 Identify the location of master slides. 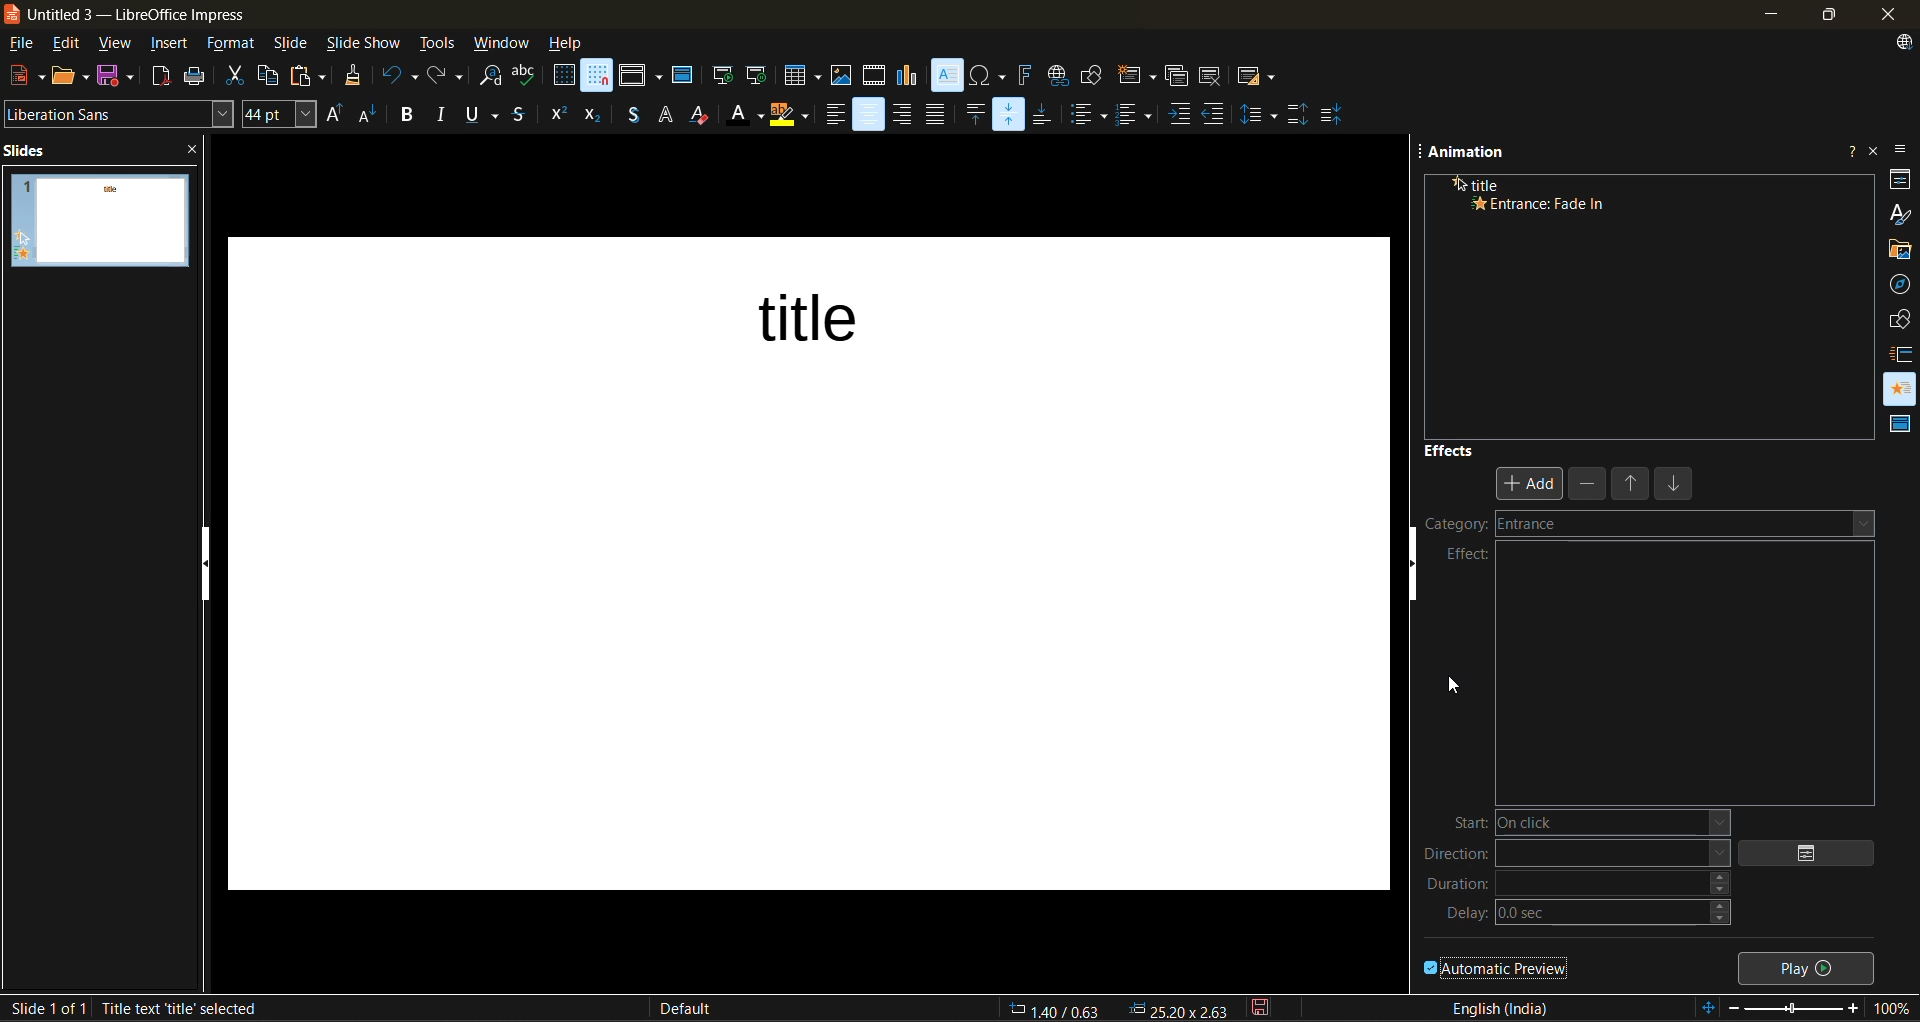
(1896, 425).